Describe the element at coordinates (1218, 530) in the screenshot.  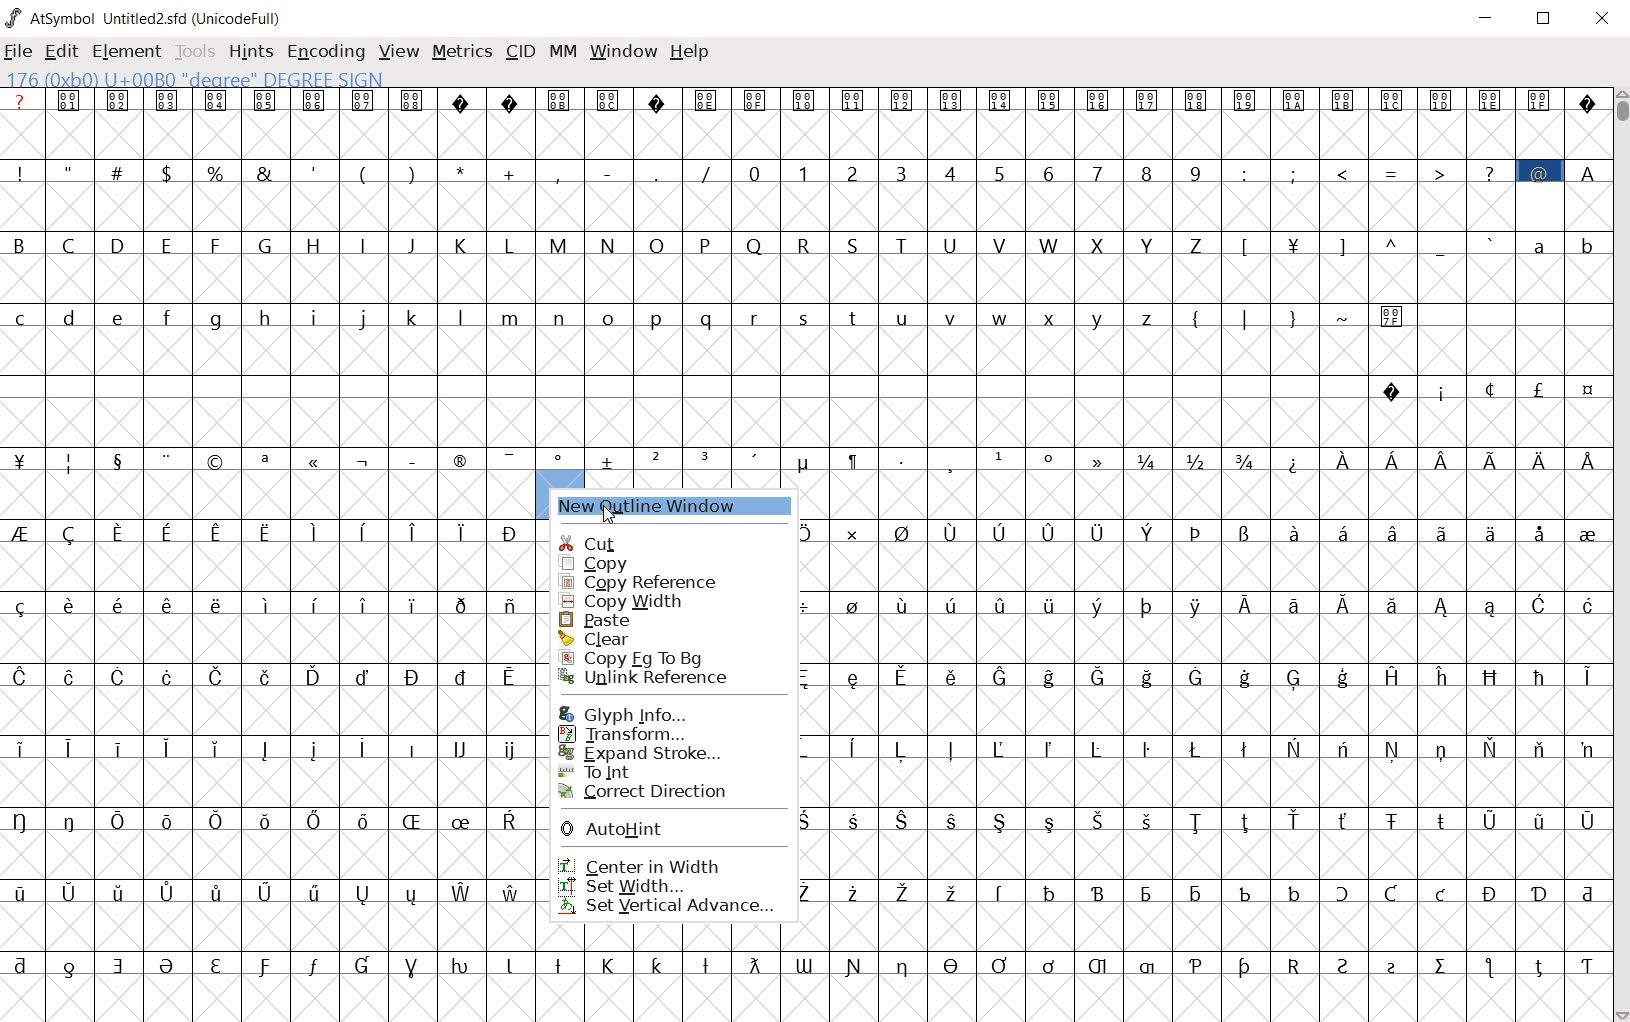
I see `special letters` at that location.